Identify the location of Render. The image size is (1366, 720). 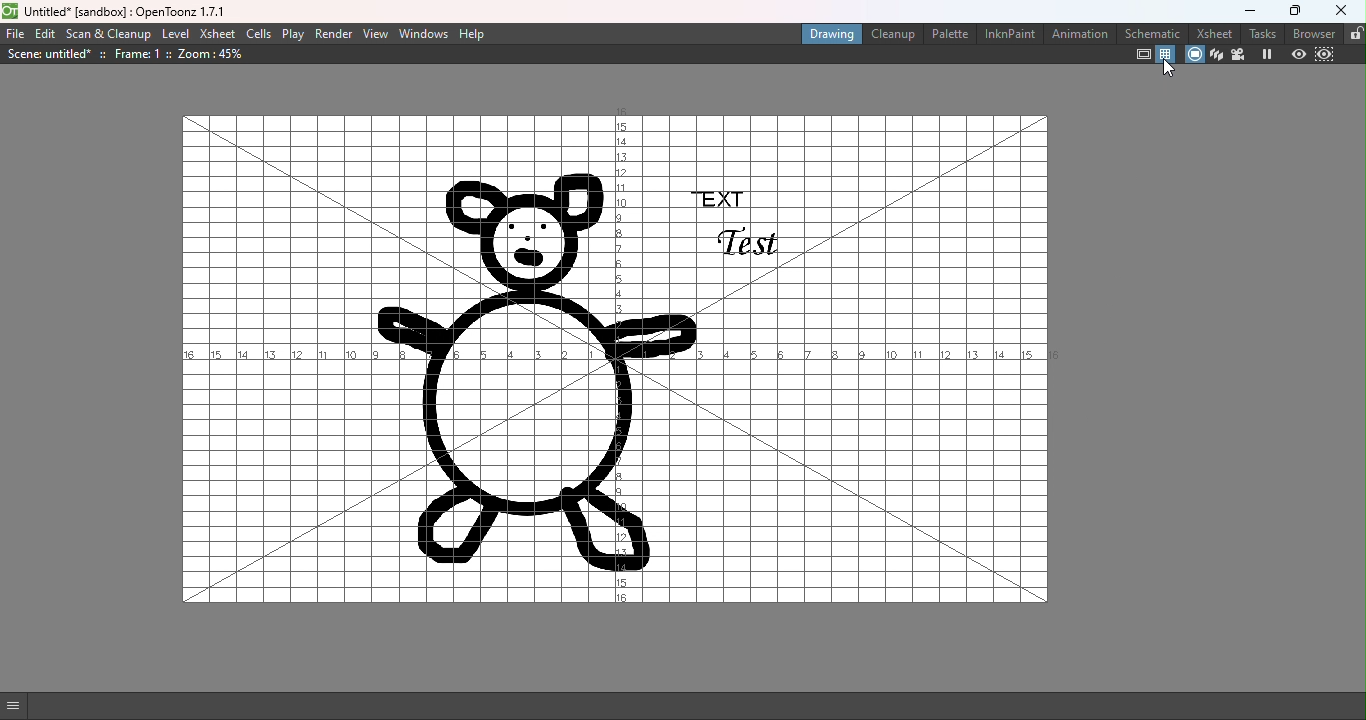
(332, 32).